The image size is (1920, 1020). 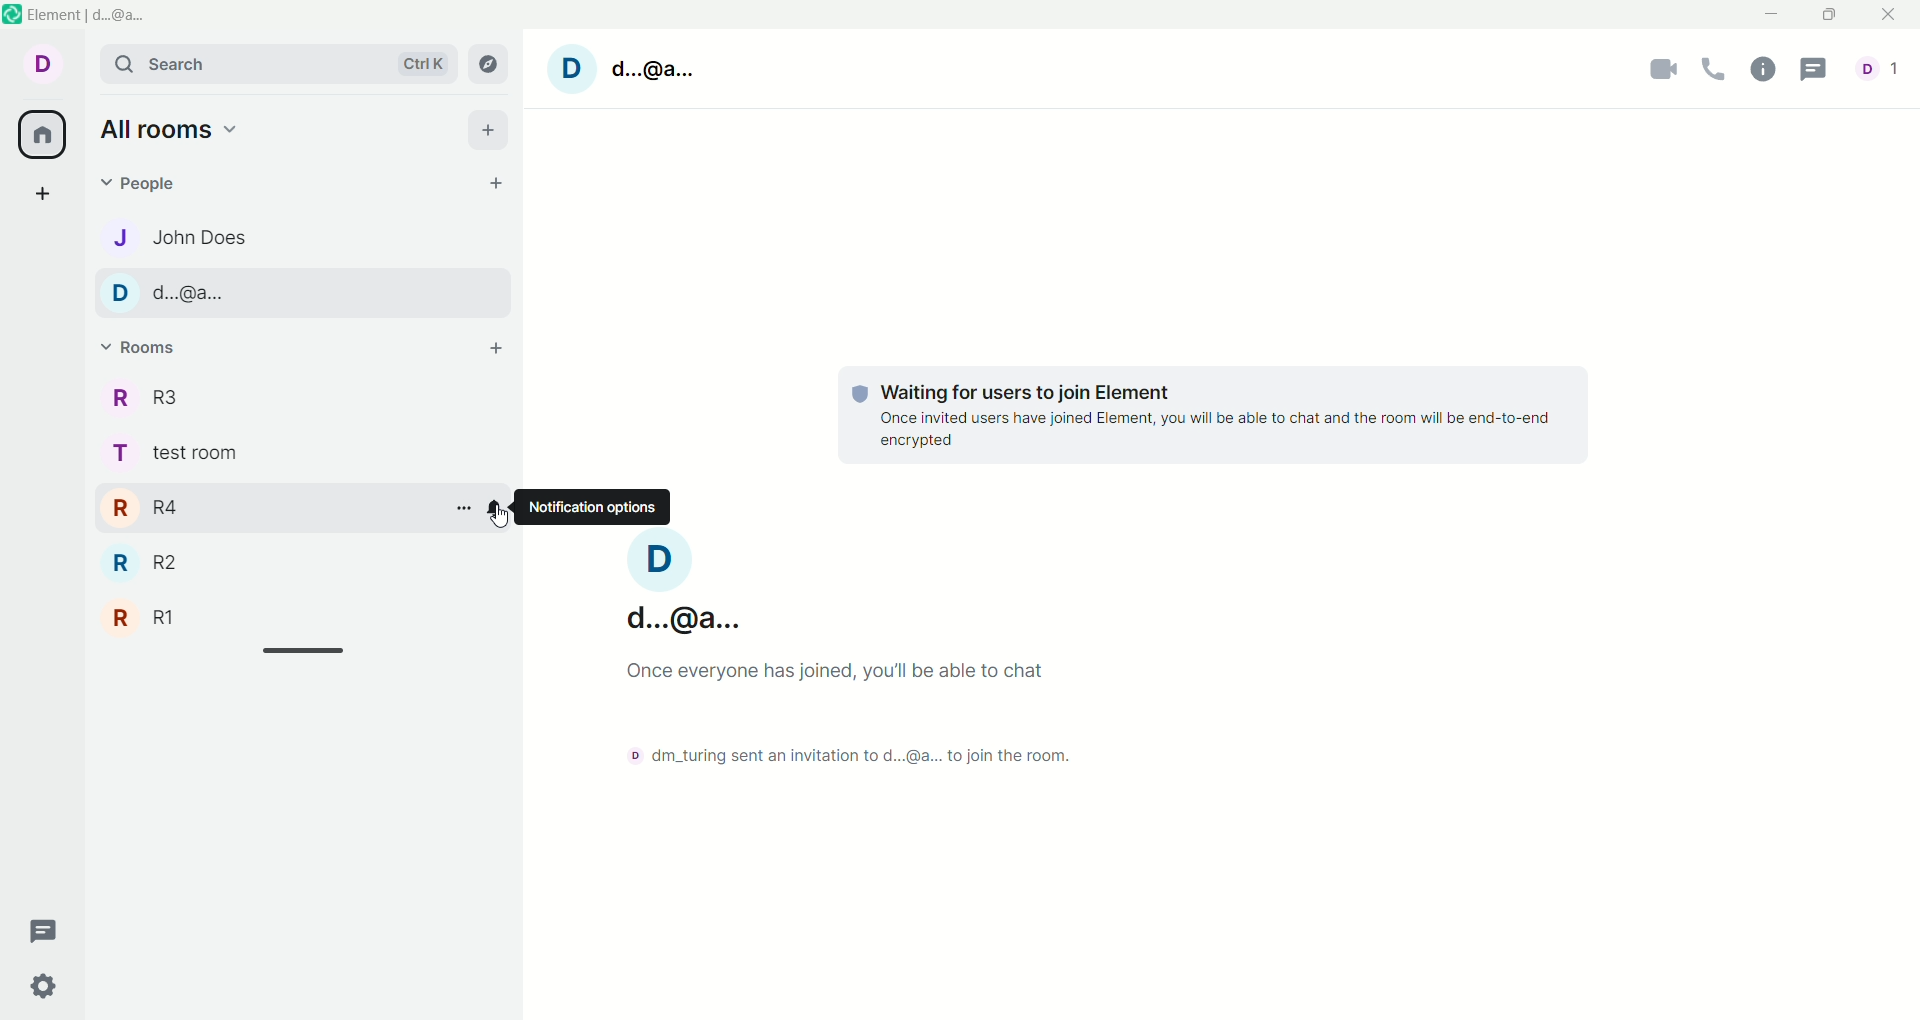 What do you see at coordinates (652, 70) in the screenshot?
I see `d...@a...` at bounding box center [652, 70].